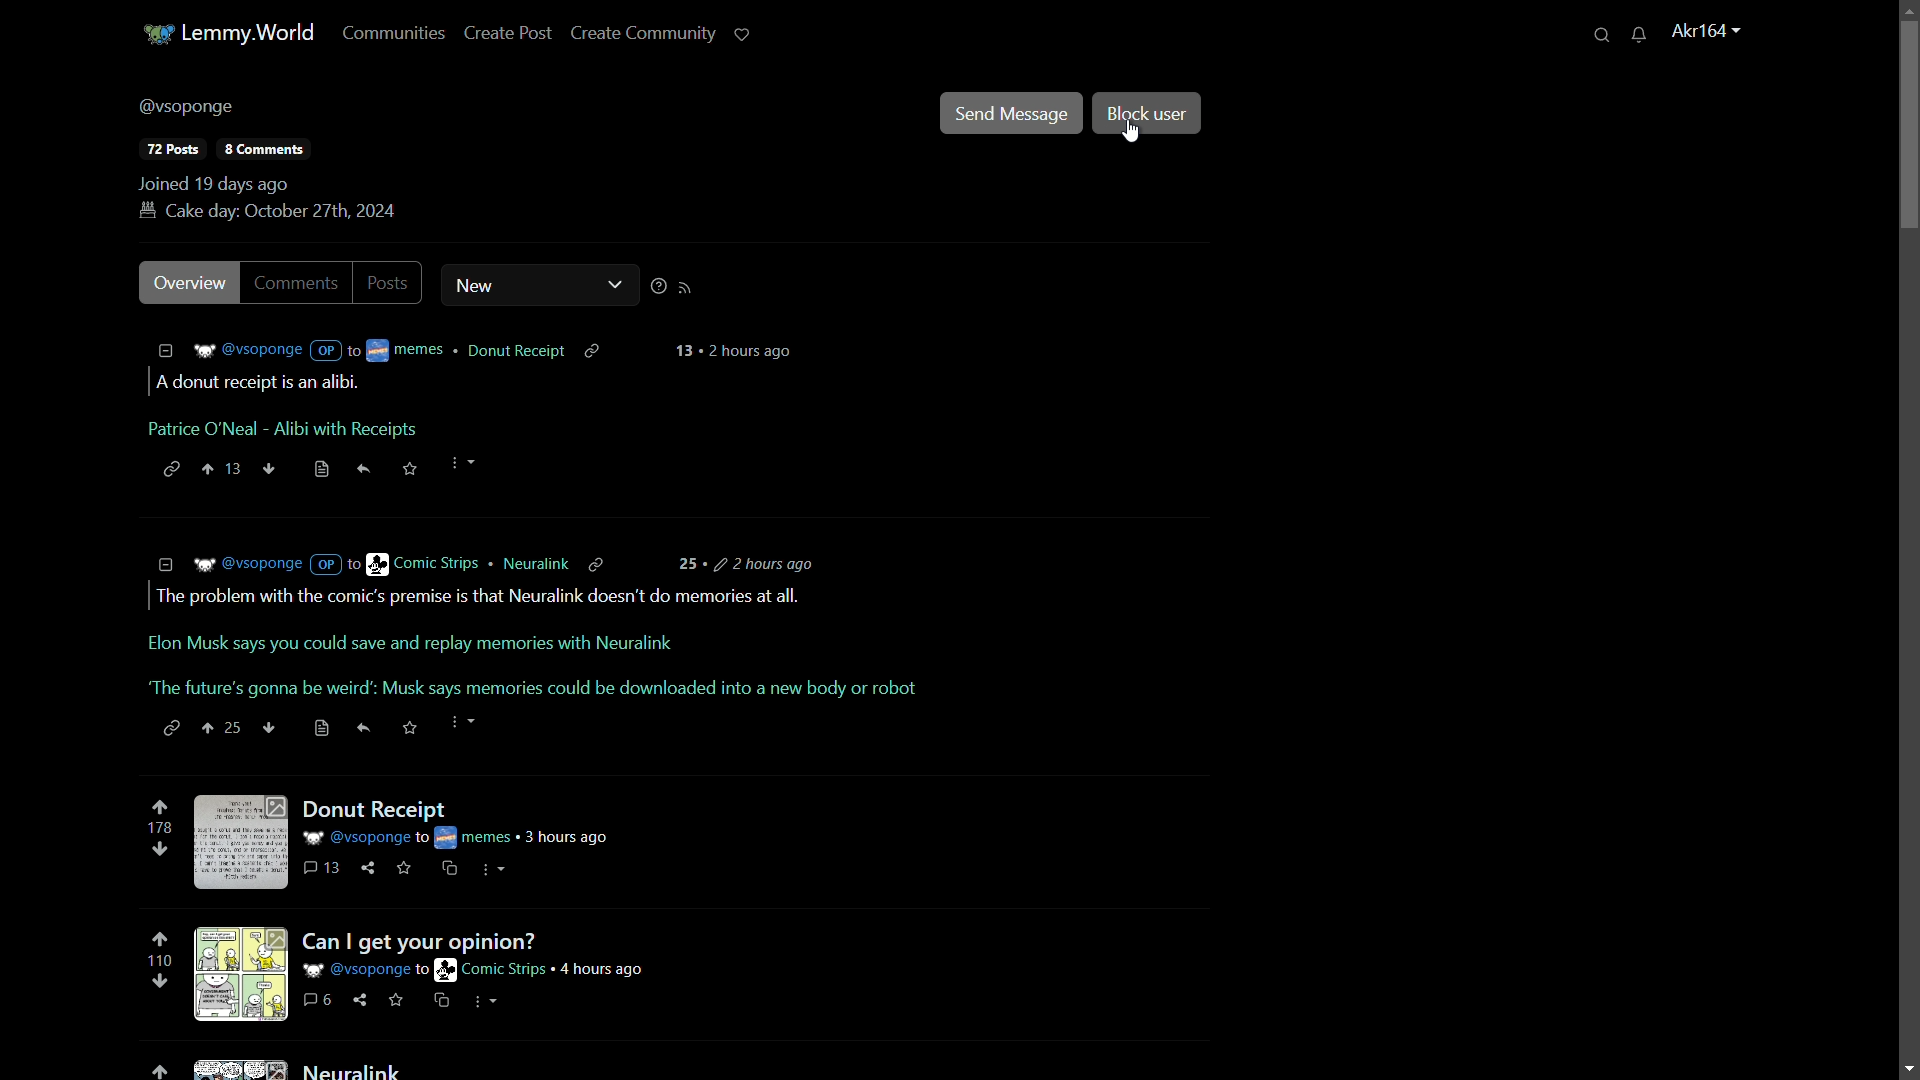 This screenshot has width=1920, height=1080. I want to click on comments, so click(318, 1001).